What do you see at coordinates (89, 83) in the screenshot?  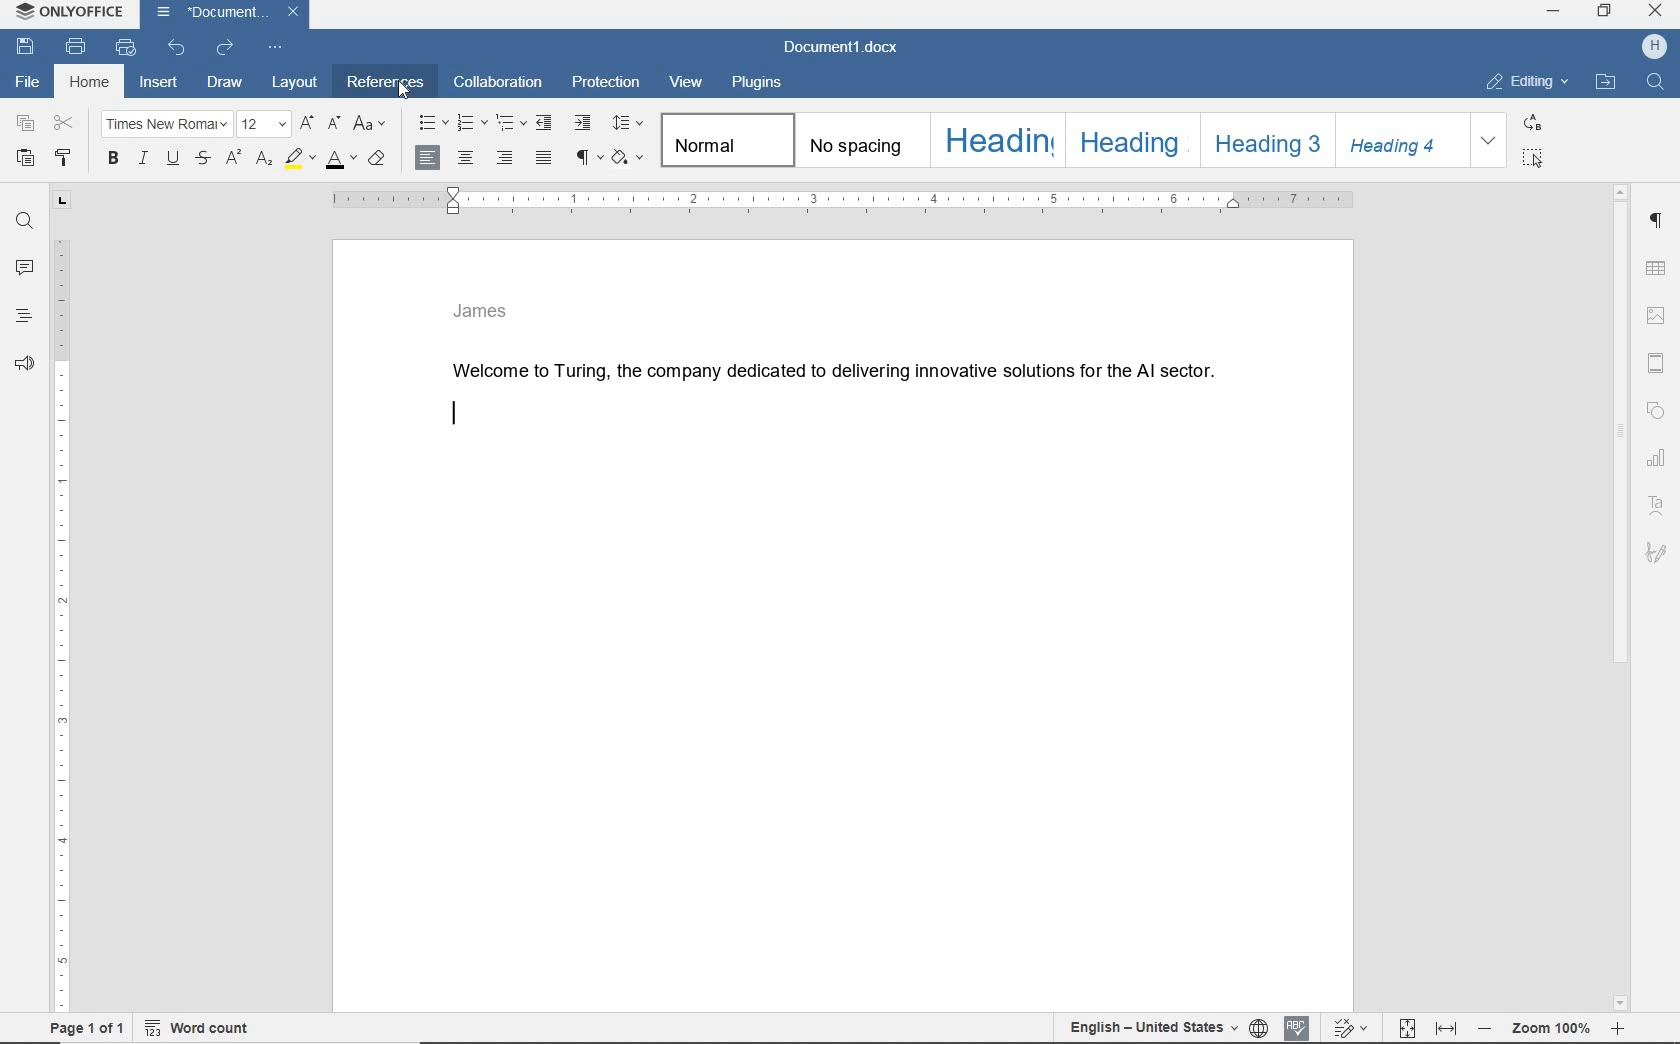 I see `home` at bounding box center [89, 83].